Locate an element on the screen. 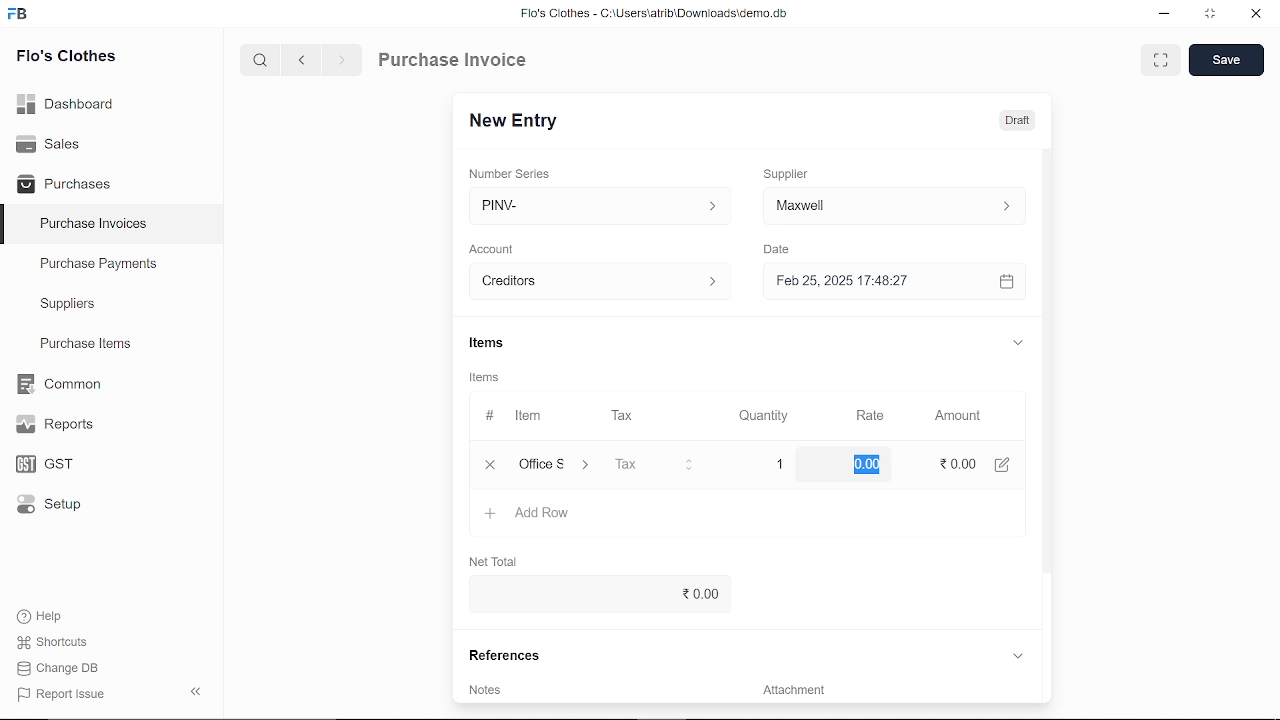 Image resolution: width=1280 pixels, height=720 pixels. 1 is located at coordinates (782, 464).